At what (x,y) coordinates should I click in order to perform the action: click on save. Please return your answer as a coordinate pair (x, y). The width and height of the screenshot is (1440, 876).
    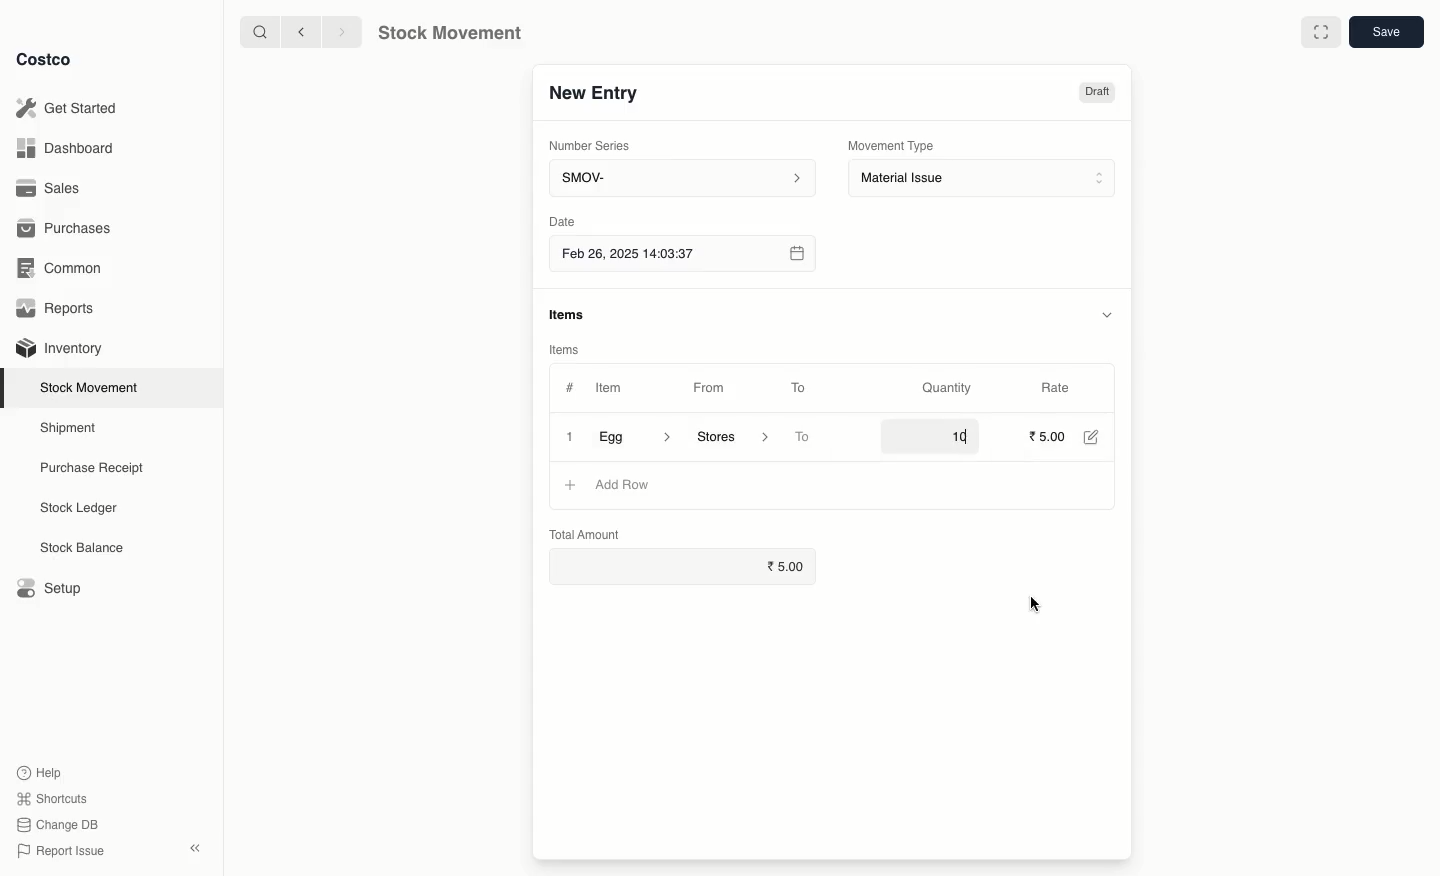
    Looking at the image, I should click on (1385, 31).